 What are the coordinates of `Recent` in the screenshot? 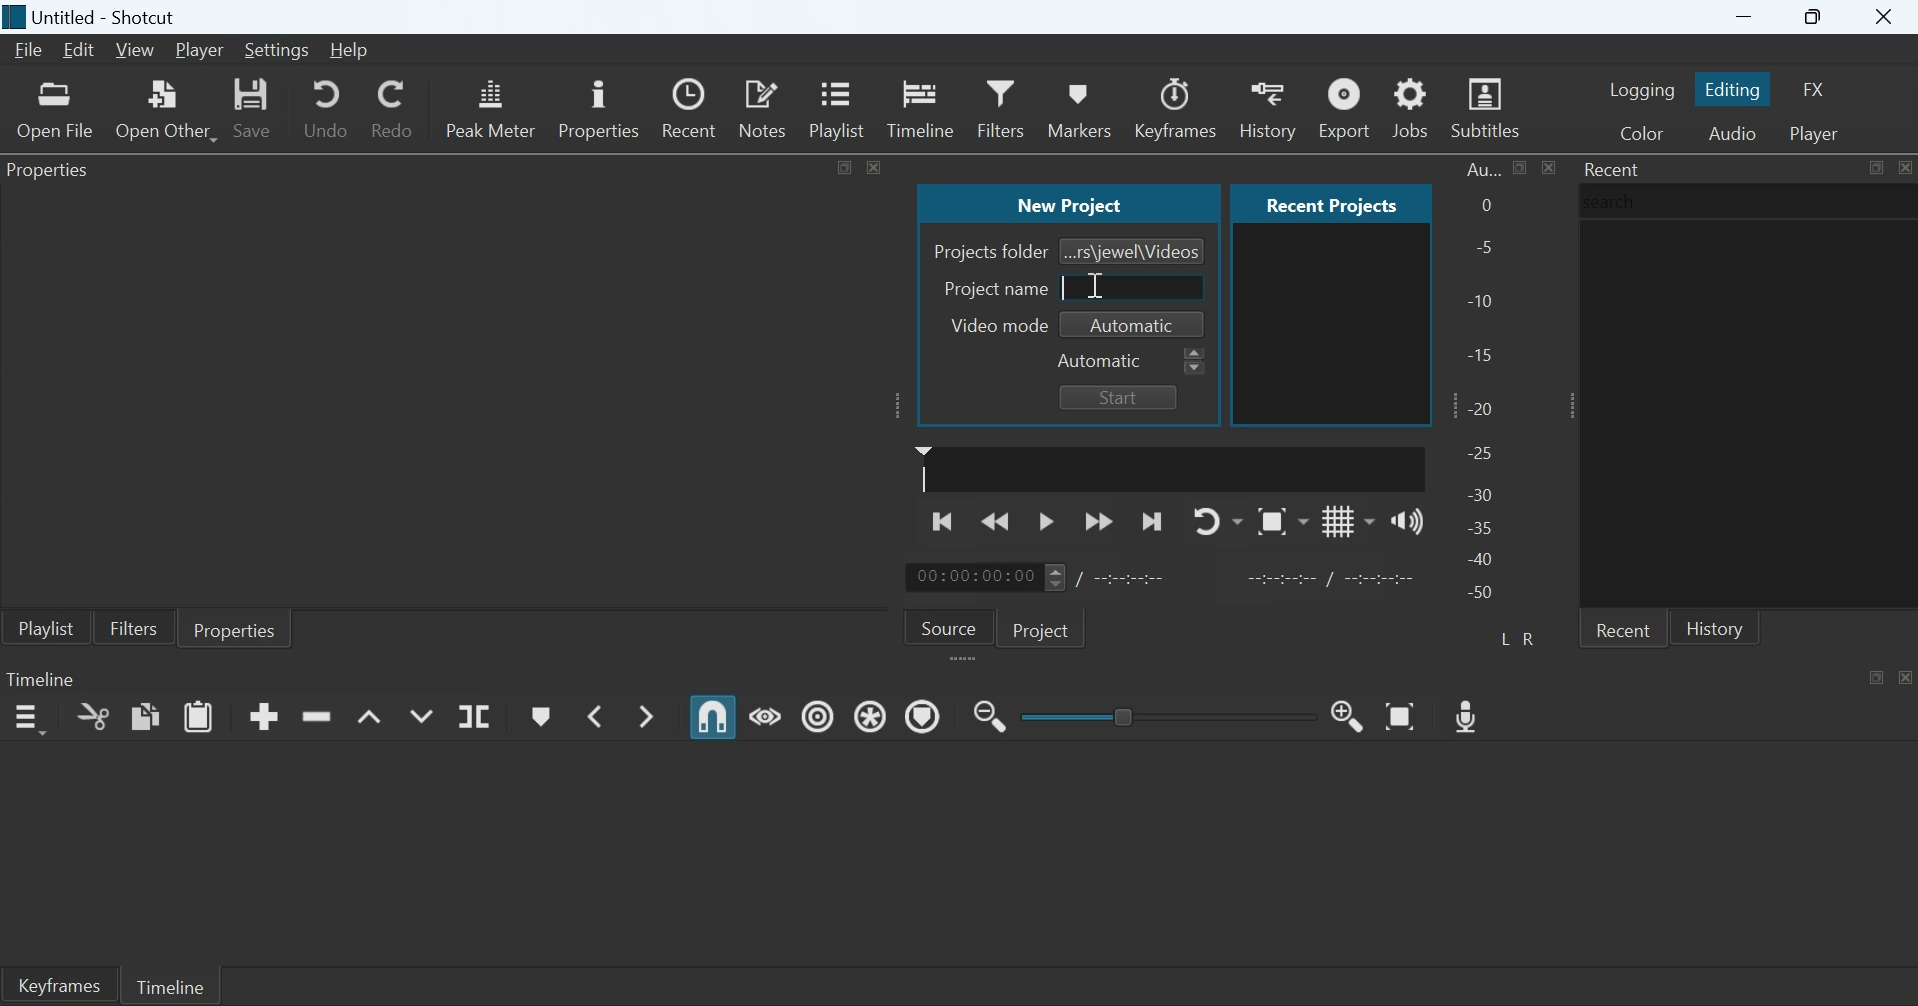 It's located at (1614, 169).